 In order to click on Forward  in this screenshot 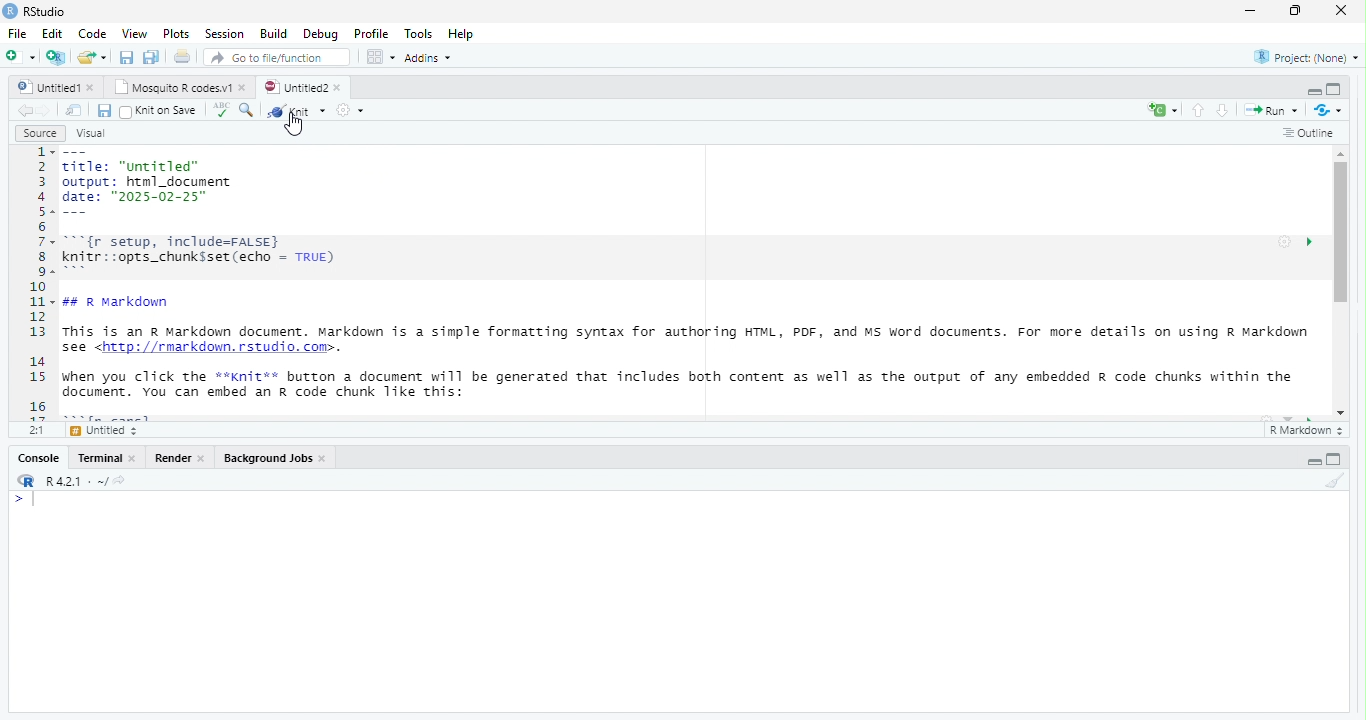, I will do `click(46, 111)`.